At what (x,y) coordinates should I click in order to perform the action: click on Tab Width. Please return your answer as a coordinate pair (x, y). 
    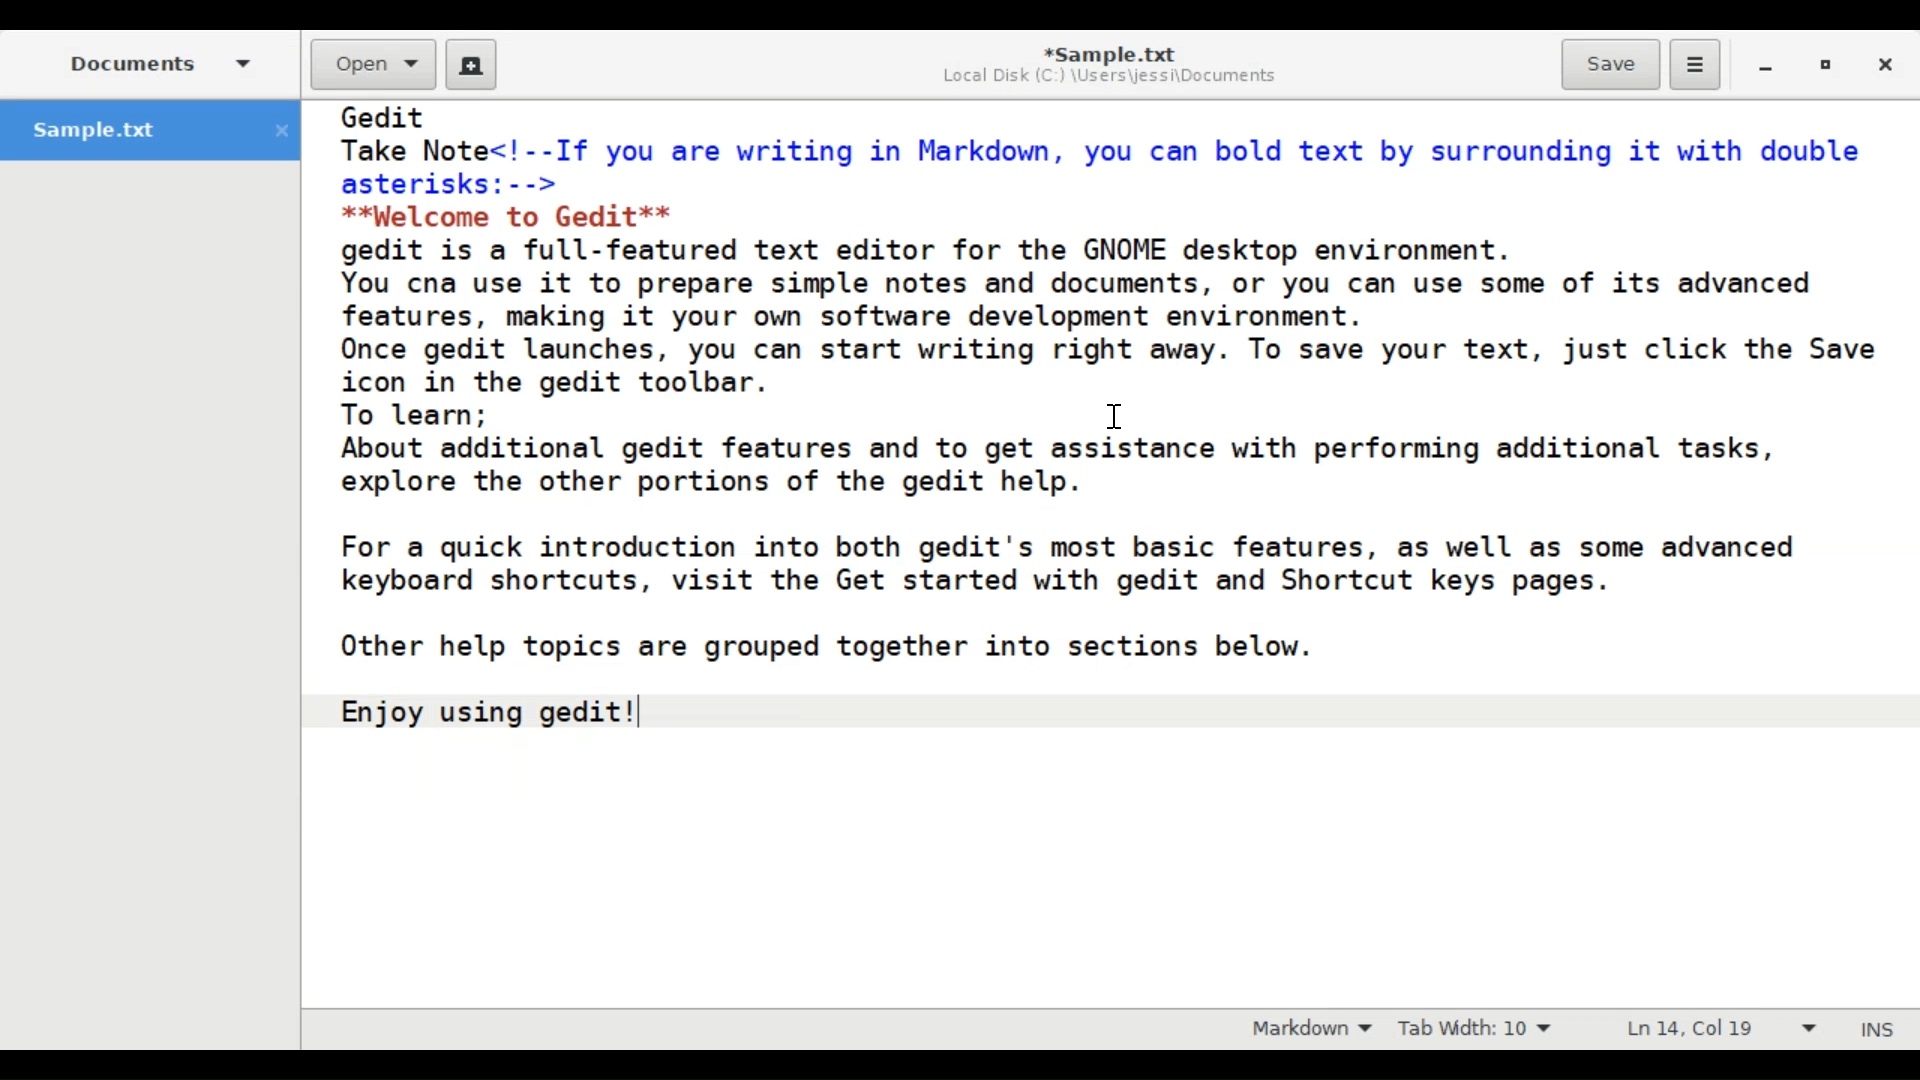
    Looking at the image, I should click on (1481, 1029).